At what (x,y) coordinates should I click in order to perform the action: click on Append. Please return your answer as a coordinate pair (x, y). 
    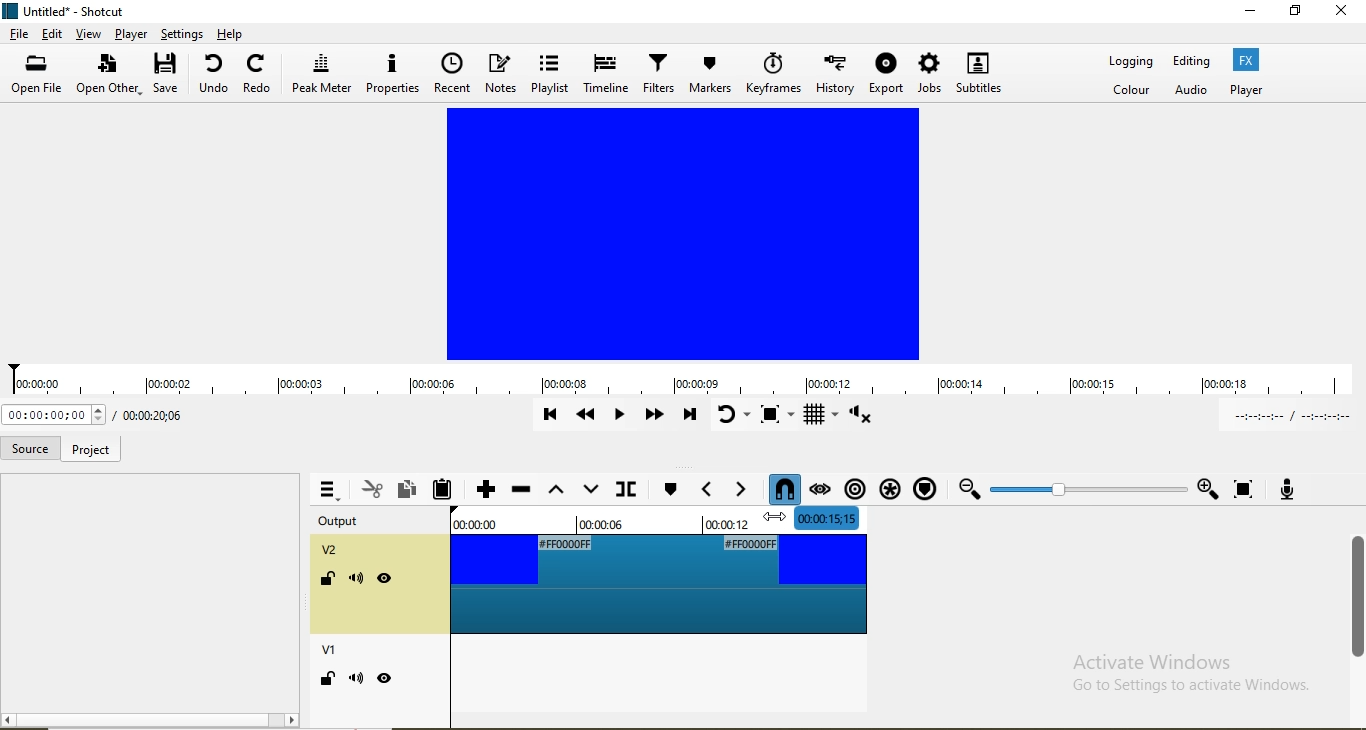
    Looking at the image, I should click on (485, 488).